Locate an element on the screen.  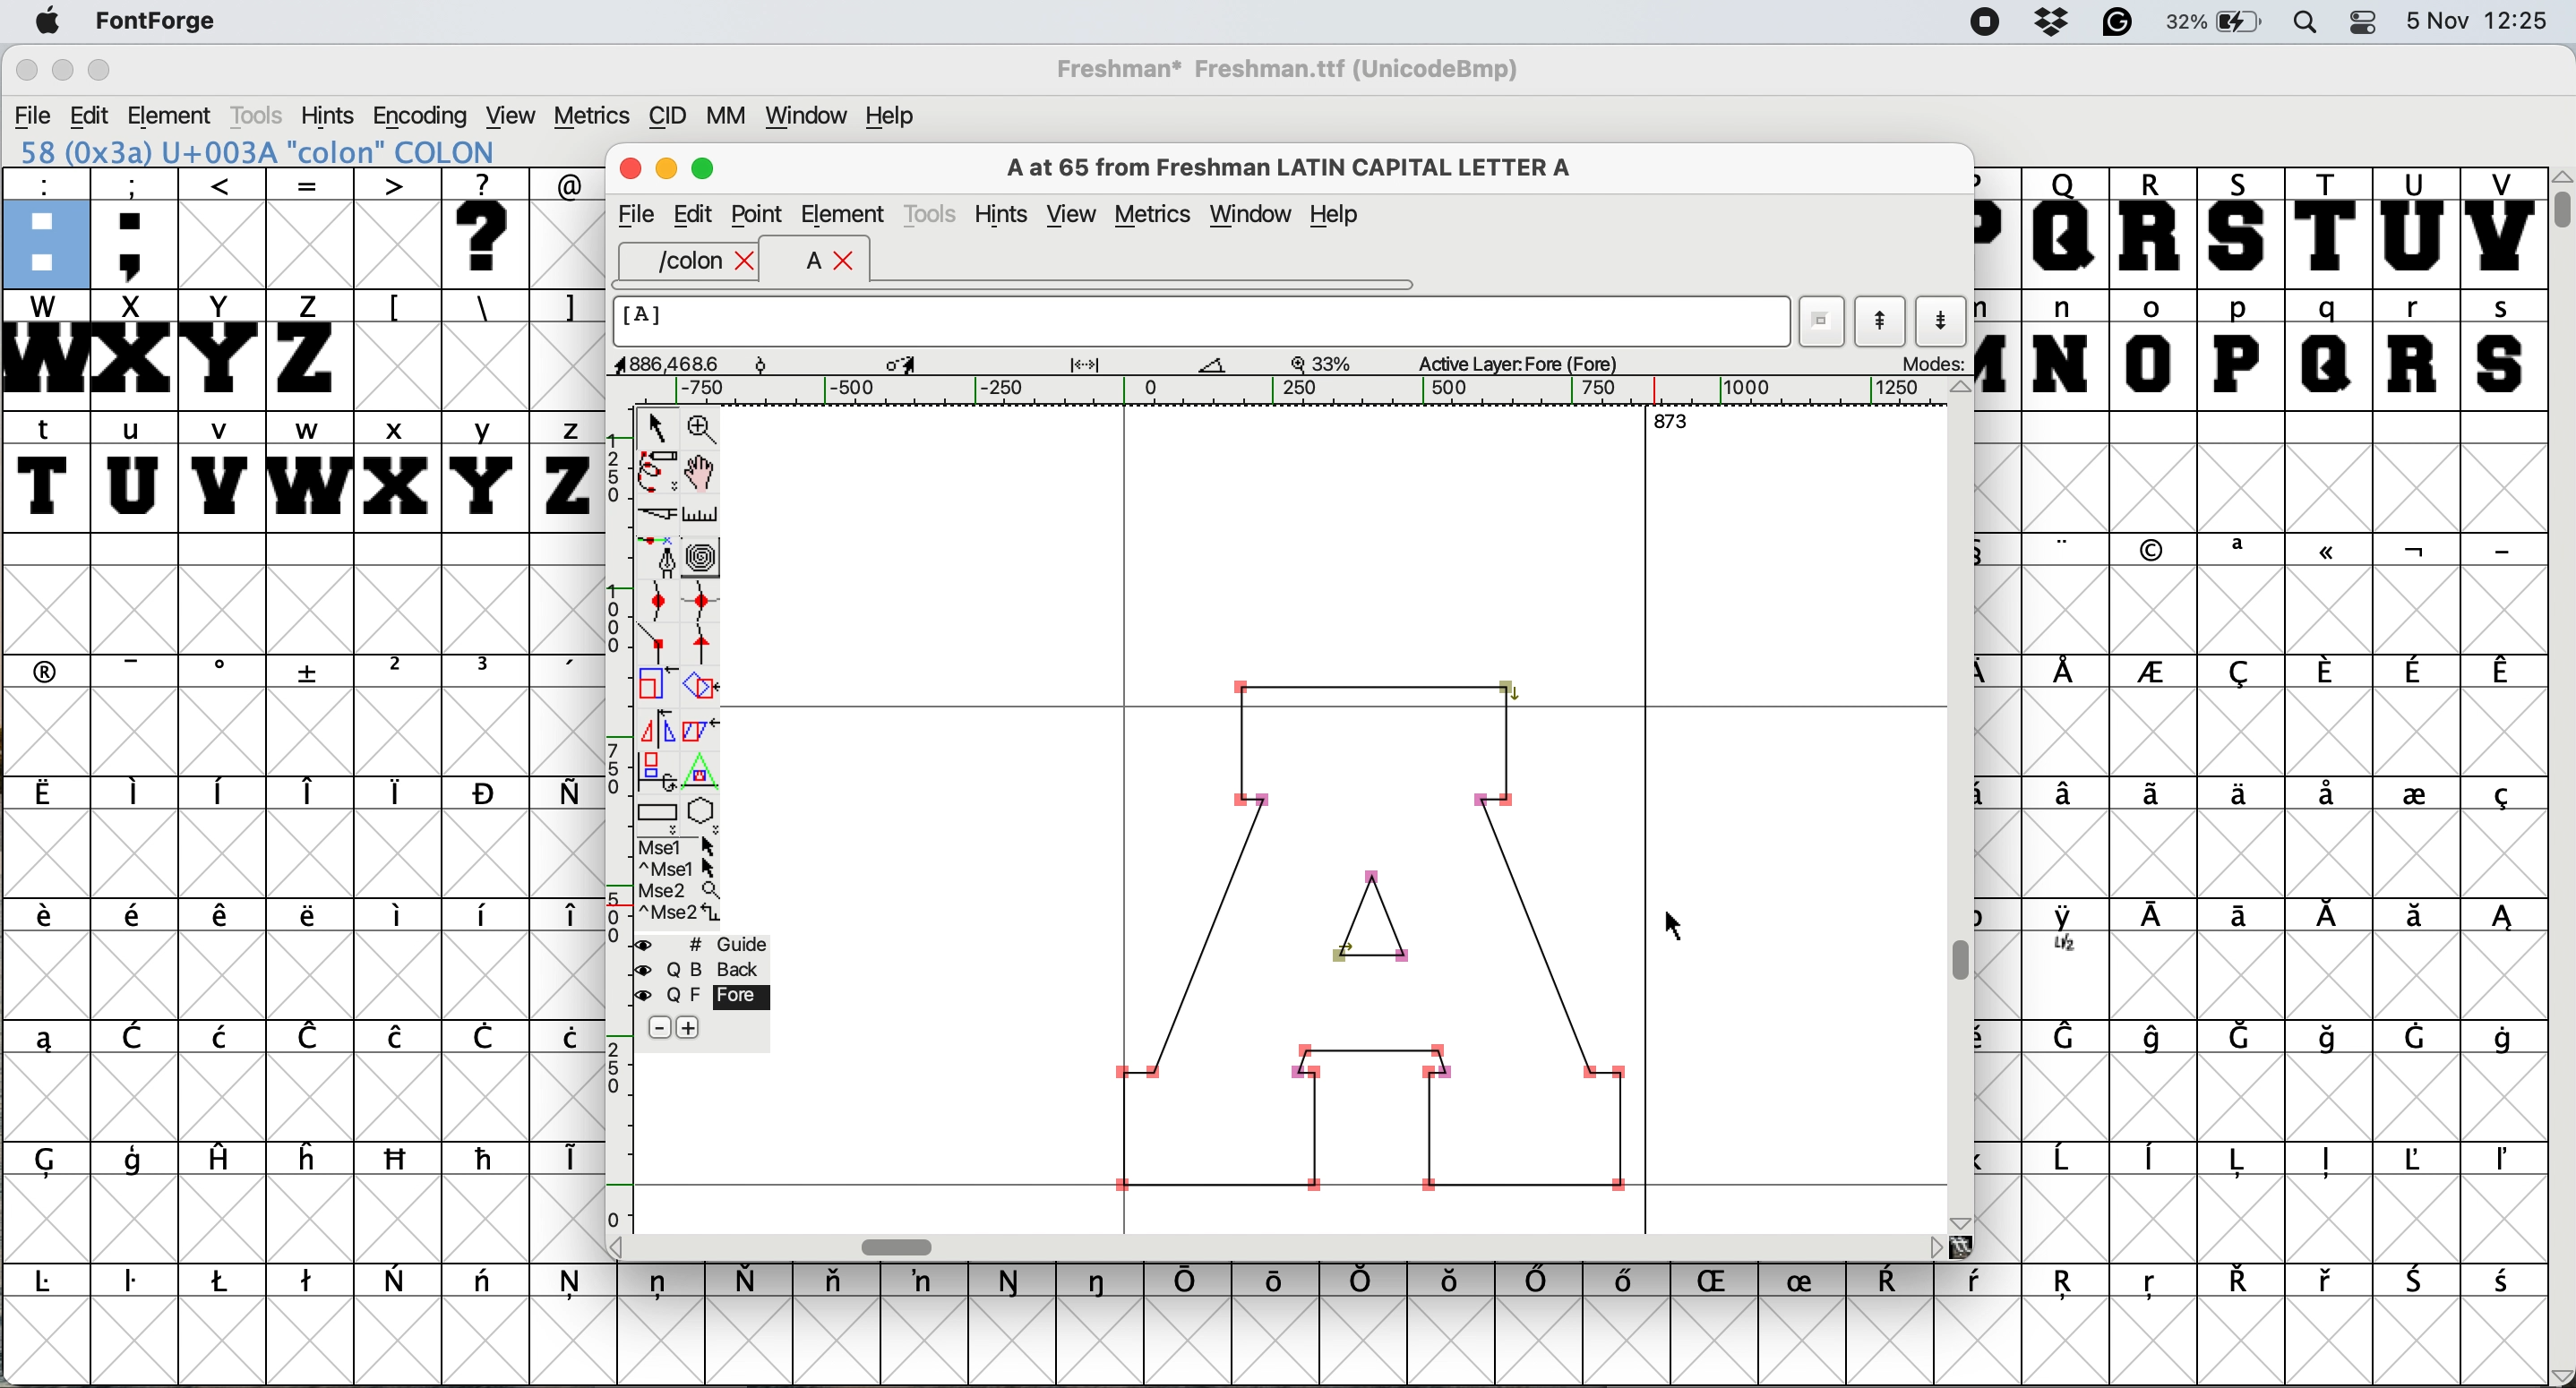
star or polygon is located at coordinates (707, 807).